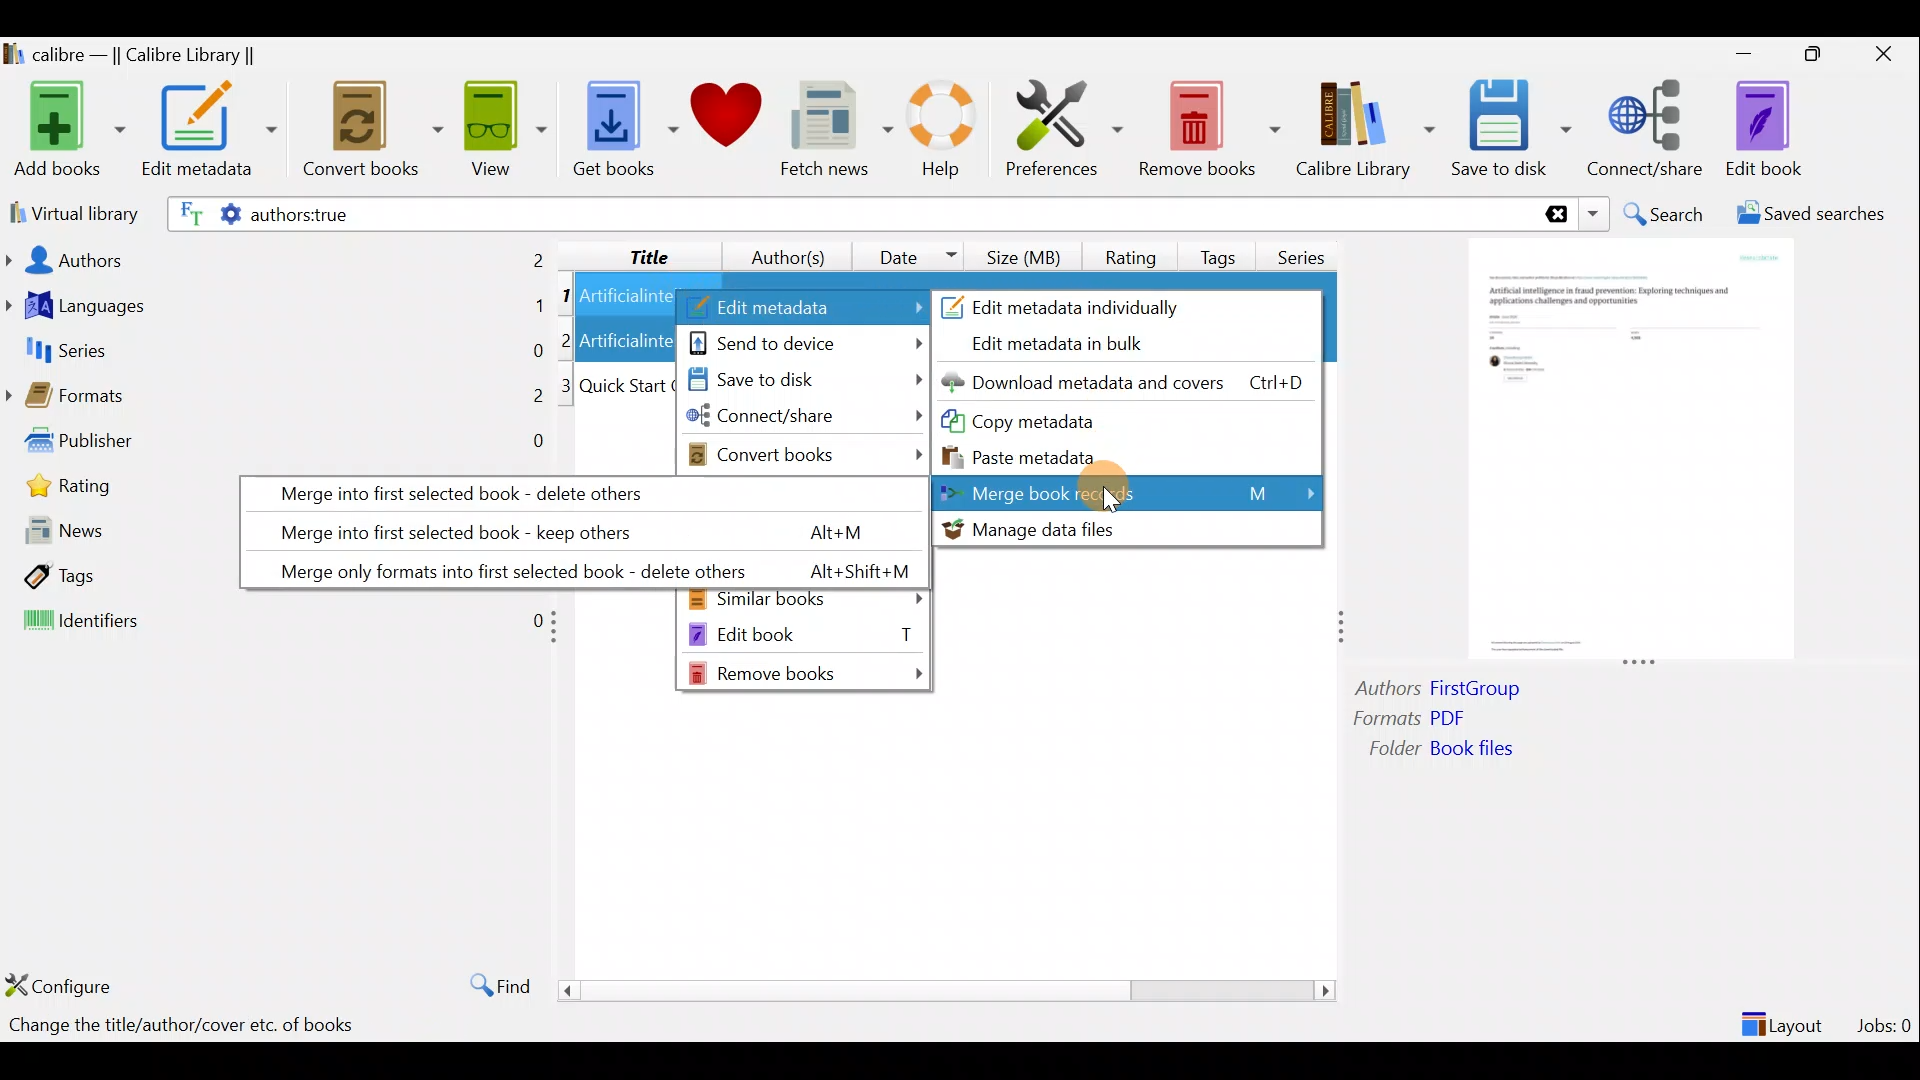 The width and height of the screenshot is (1920, 1080). I want to click on Virtual library, so click(70, 211).